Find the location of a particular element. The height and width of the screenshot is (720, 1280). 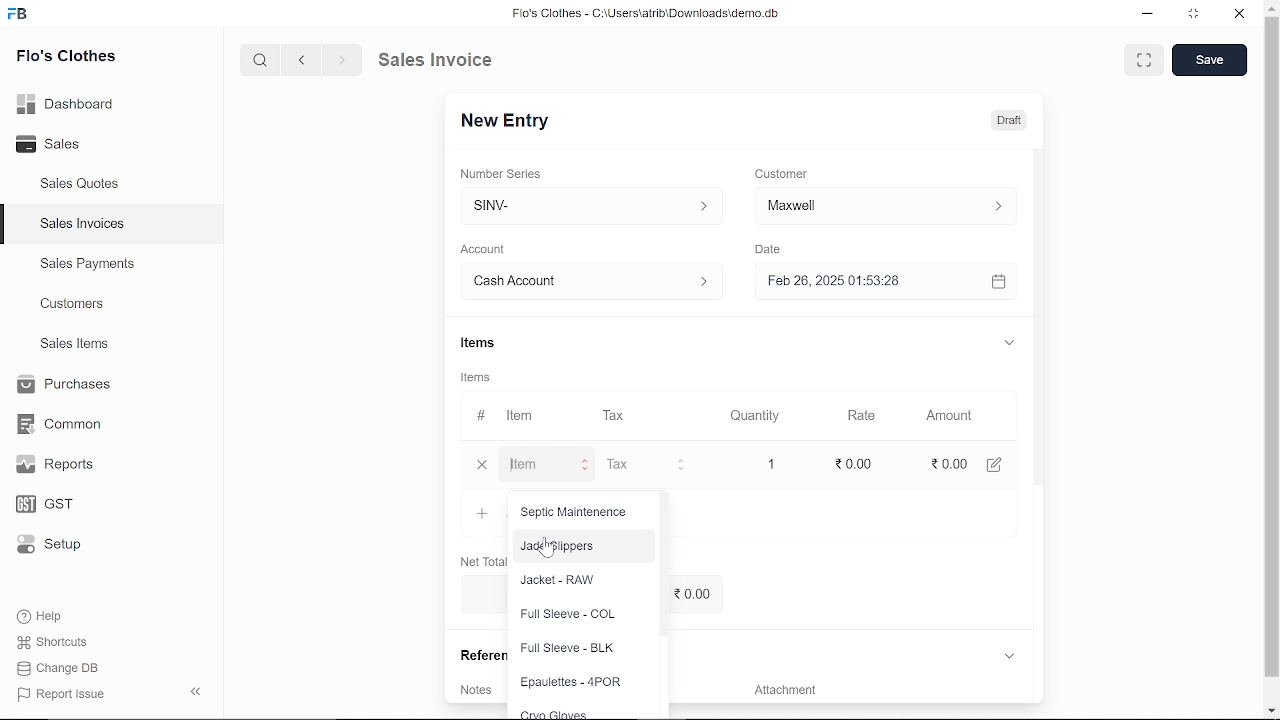

Purchases is located at coordinates (62, 385).